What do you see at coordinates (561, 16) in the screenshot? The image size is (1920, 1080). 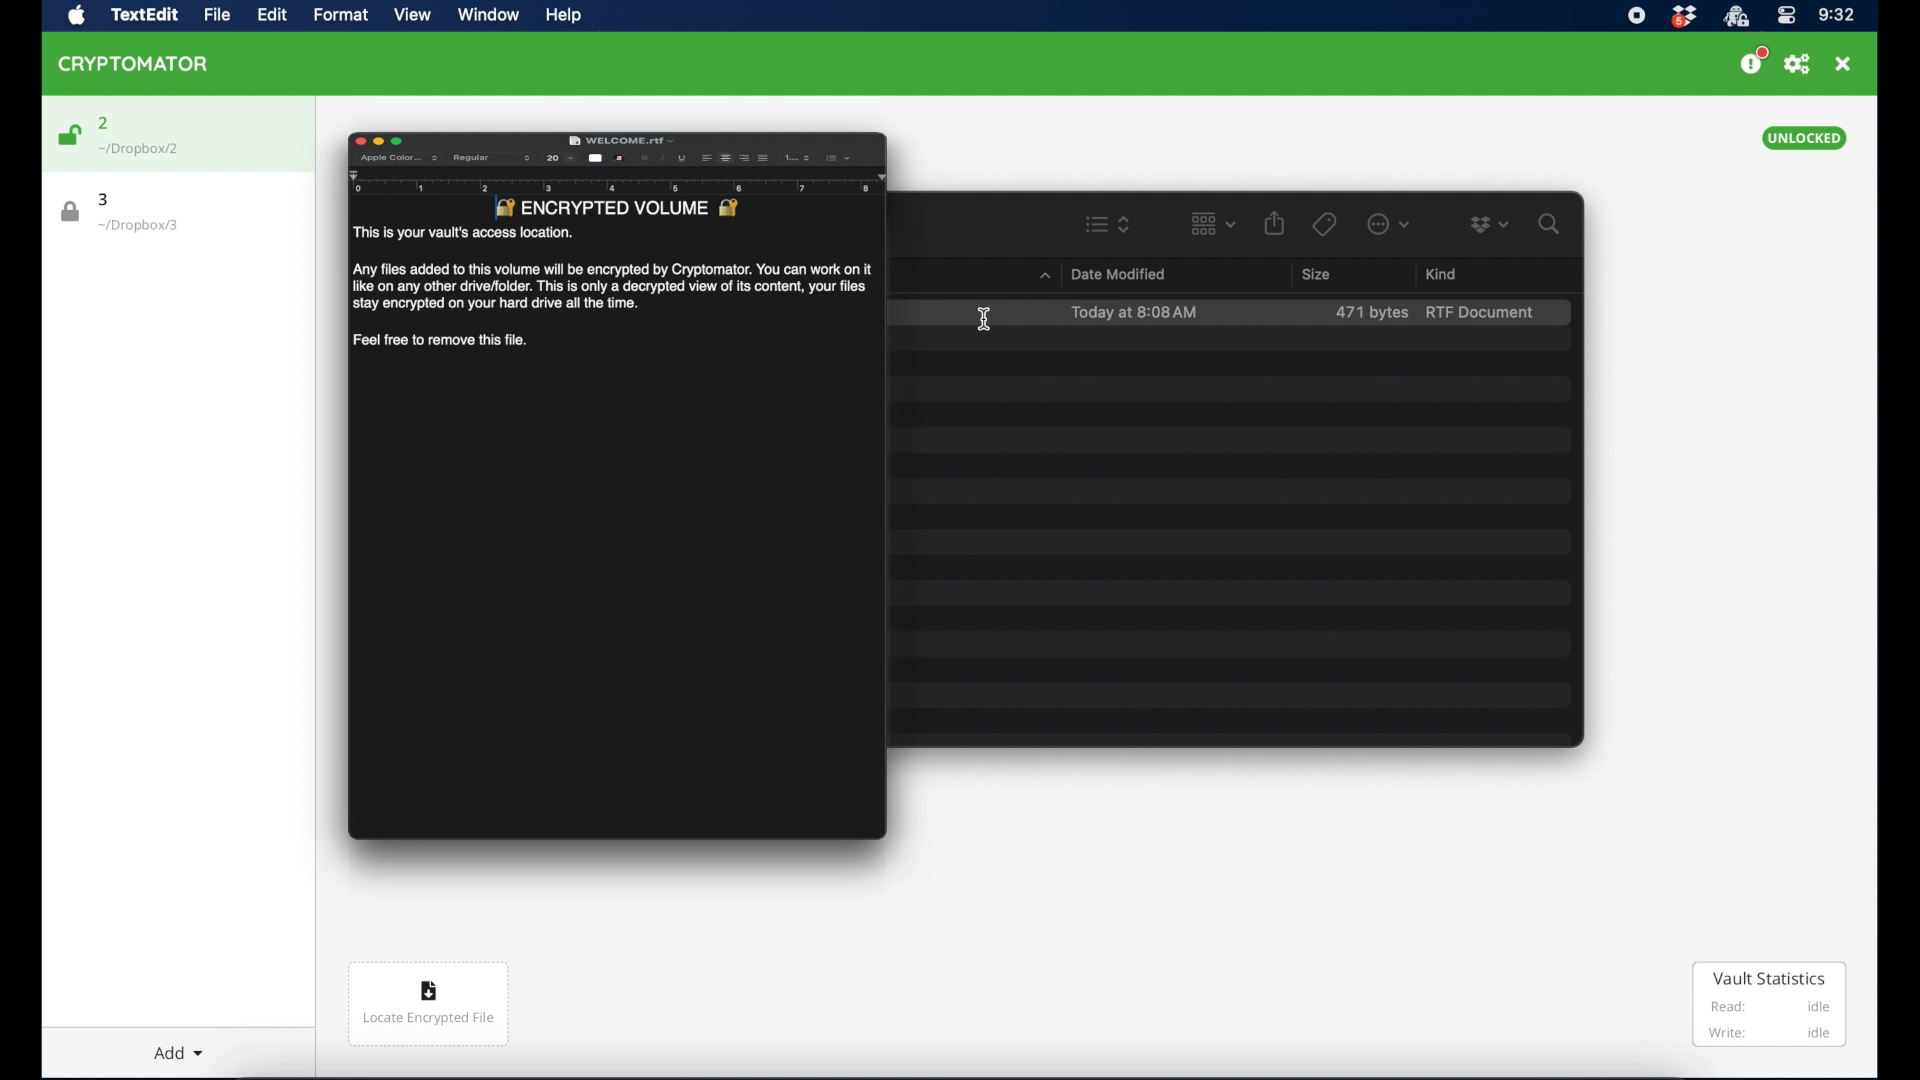 I see `Help` at bounding box center [561, 16].